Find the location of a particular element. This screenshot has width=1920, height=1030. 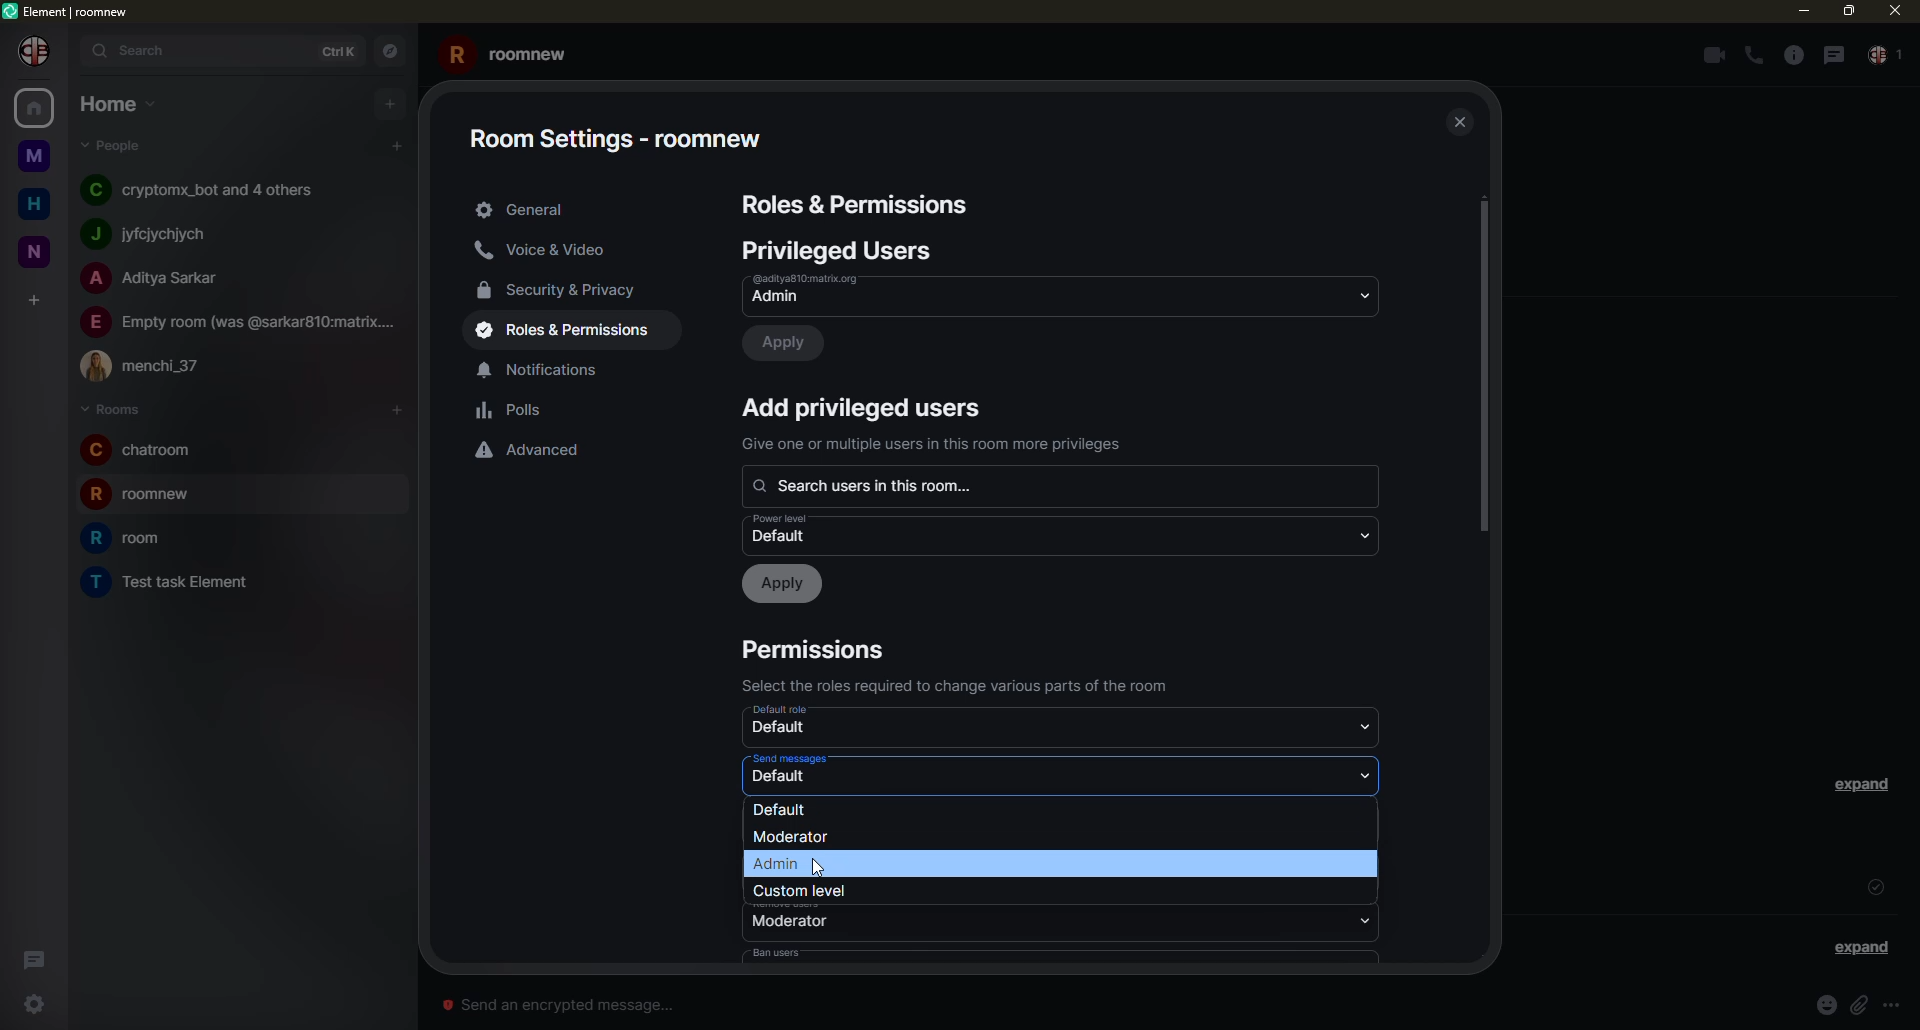

drop is located at coordinates (1363, 534).